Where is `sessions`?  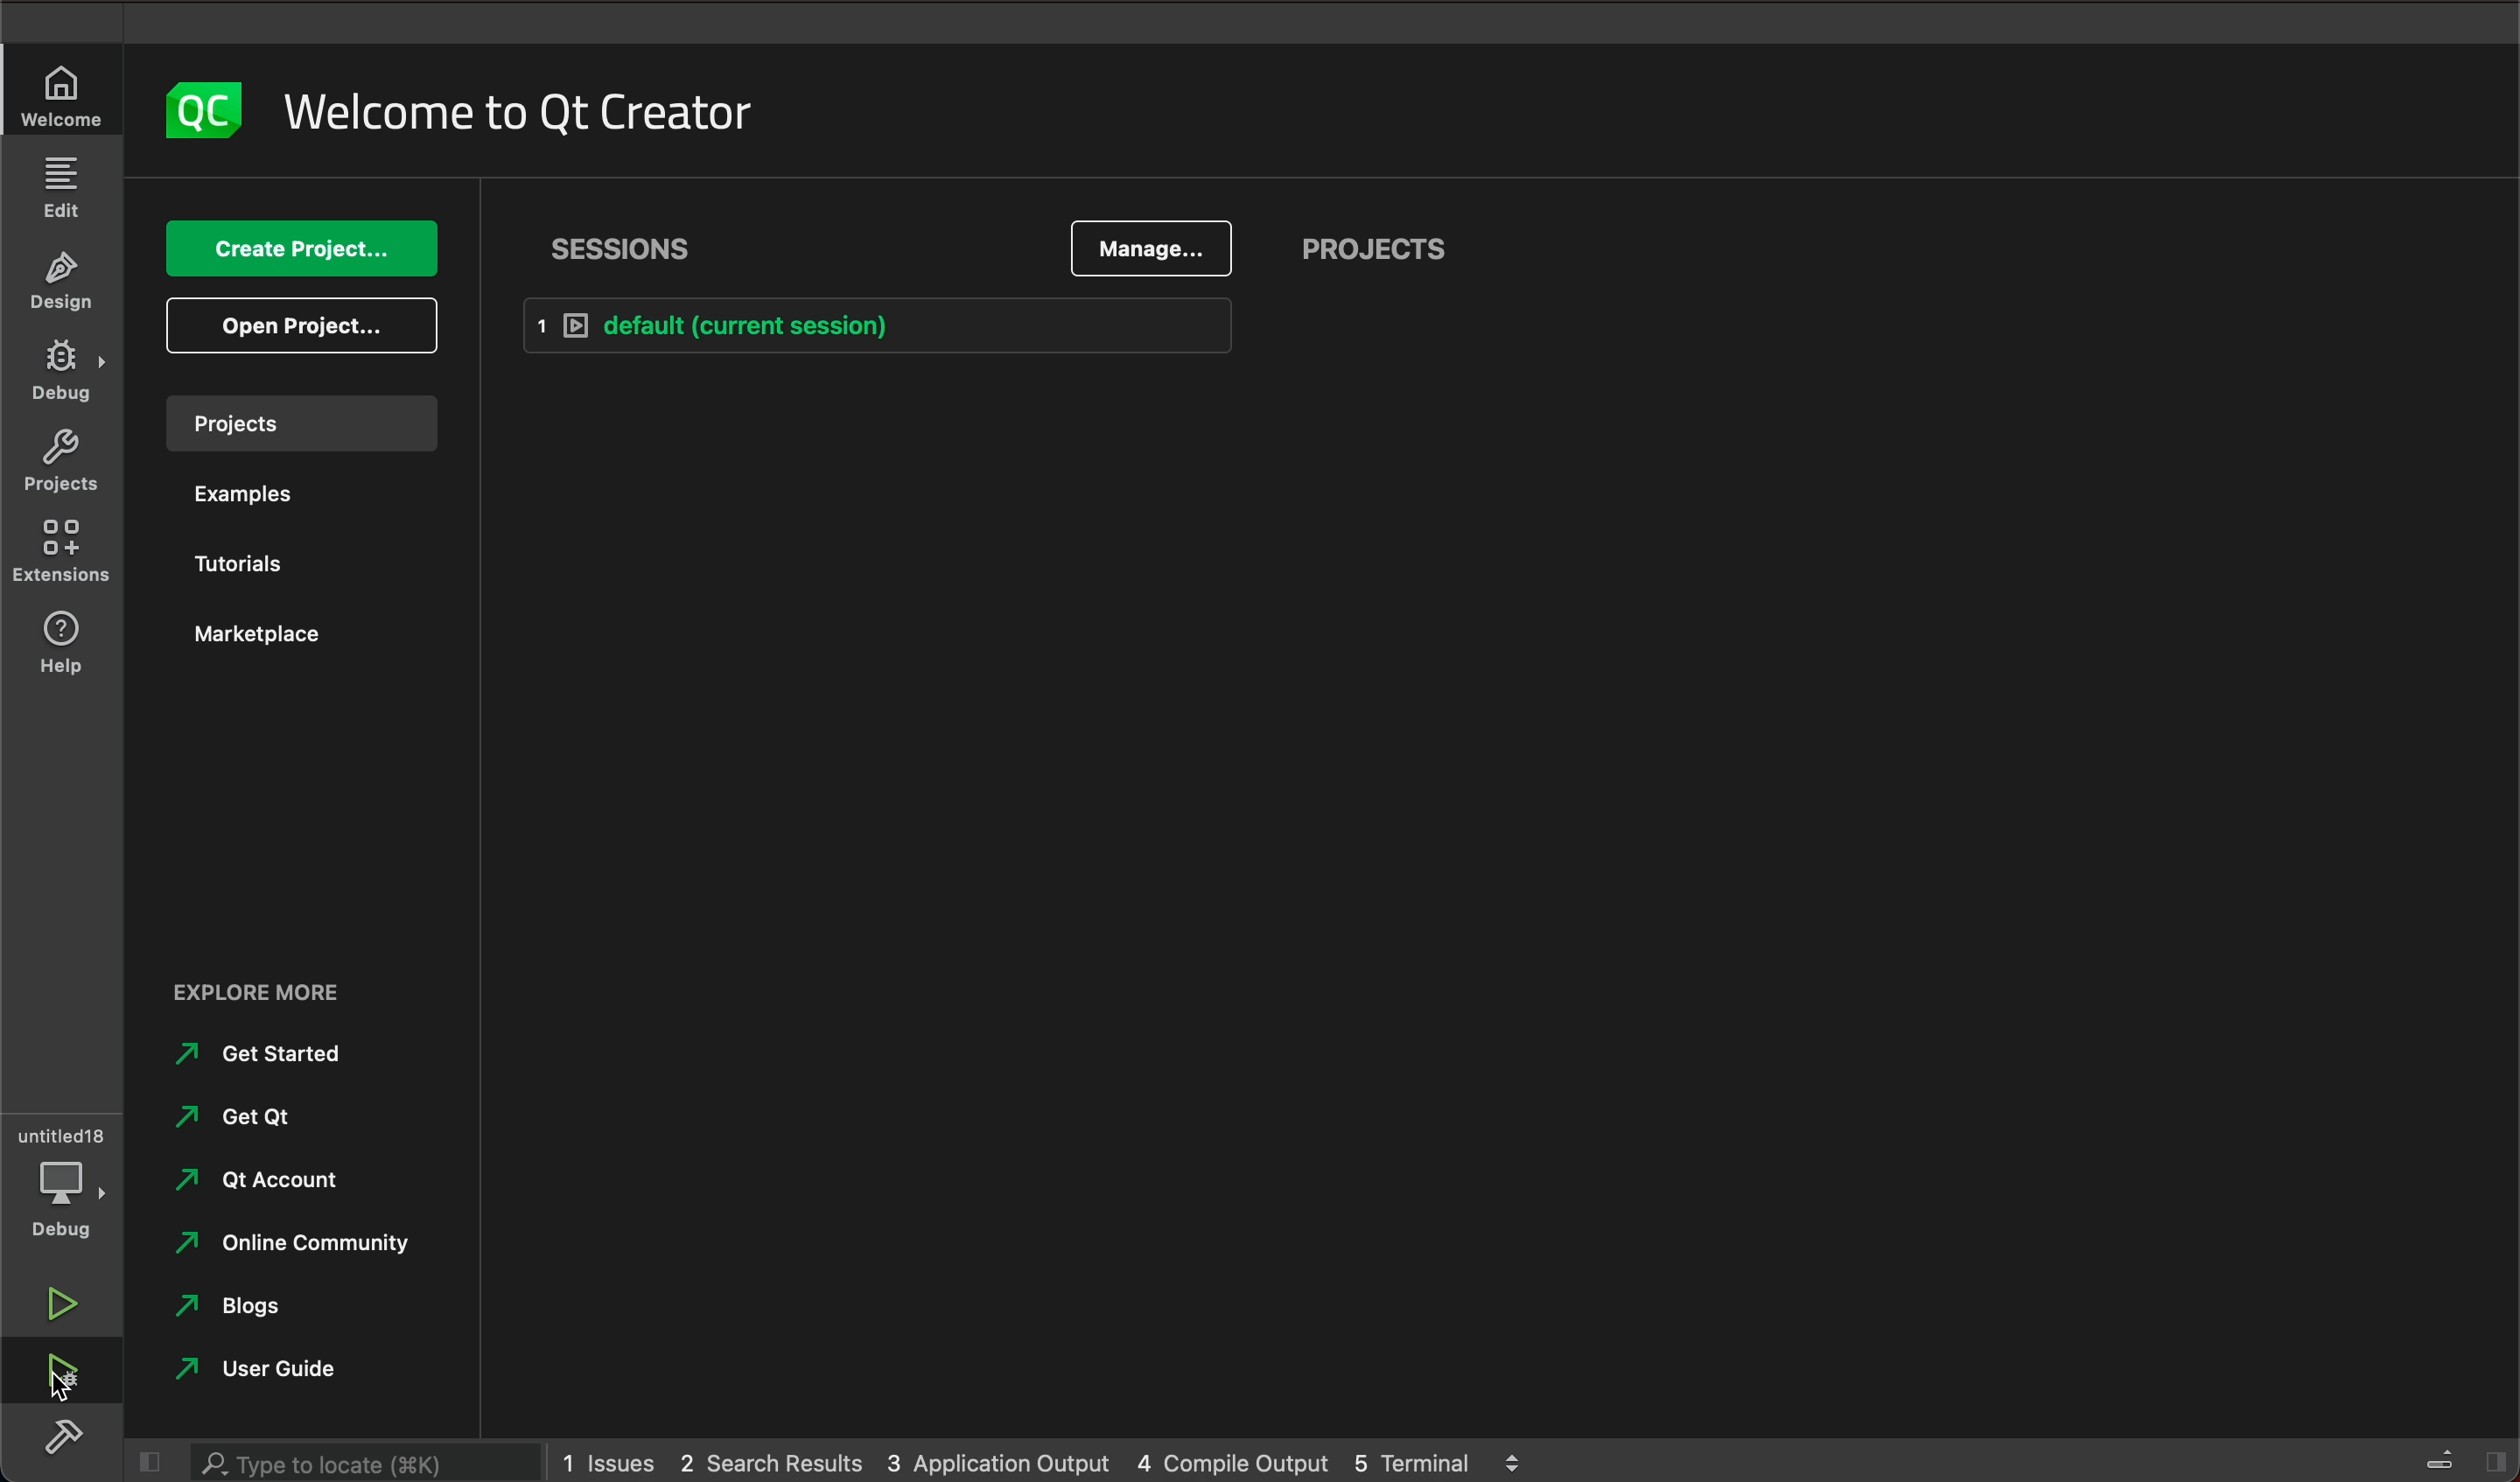 sessions is located at coordinates (634, 249).